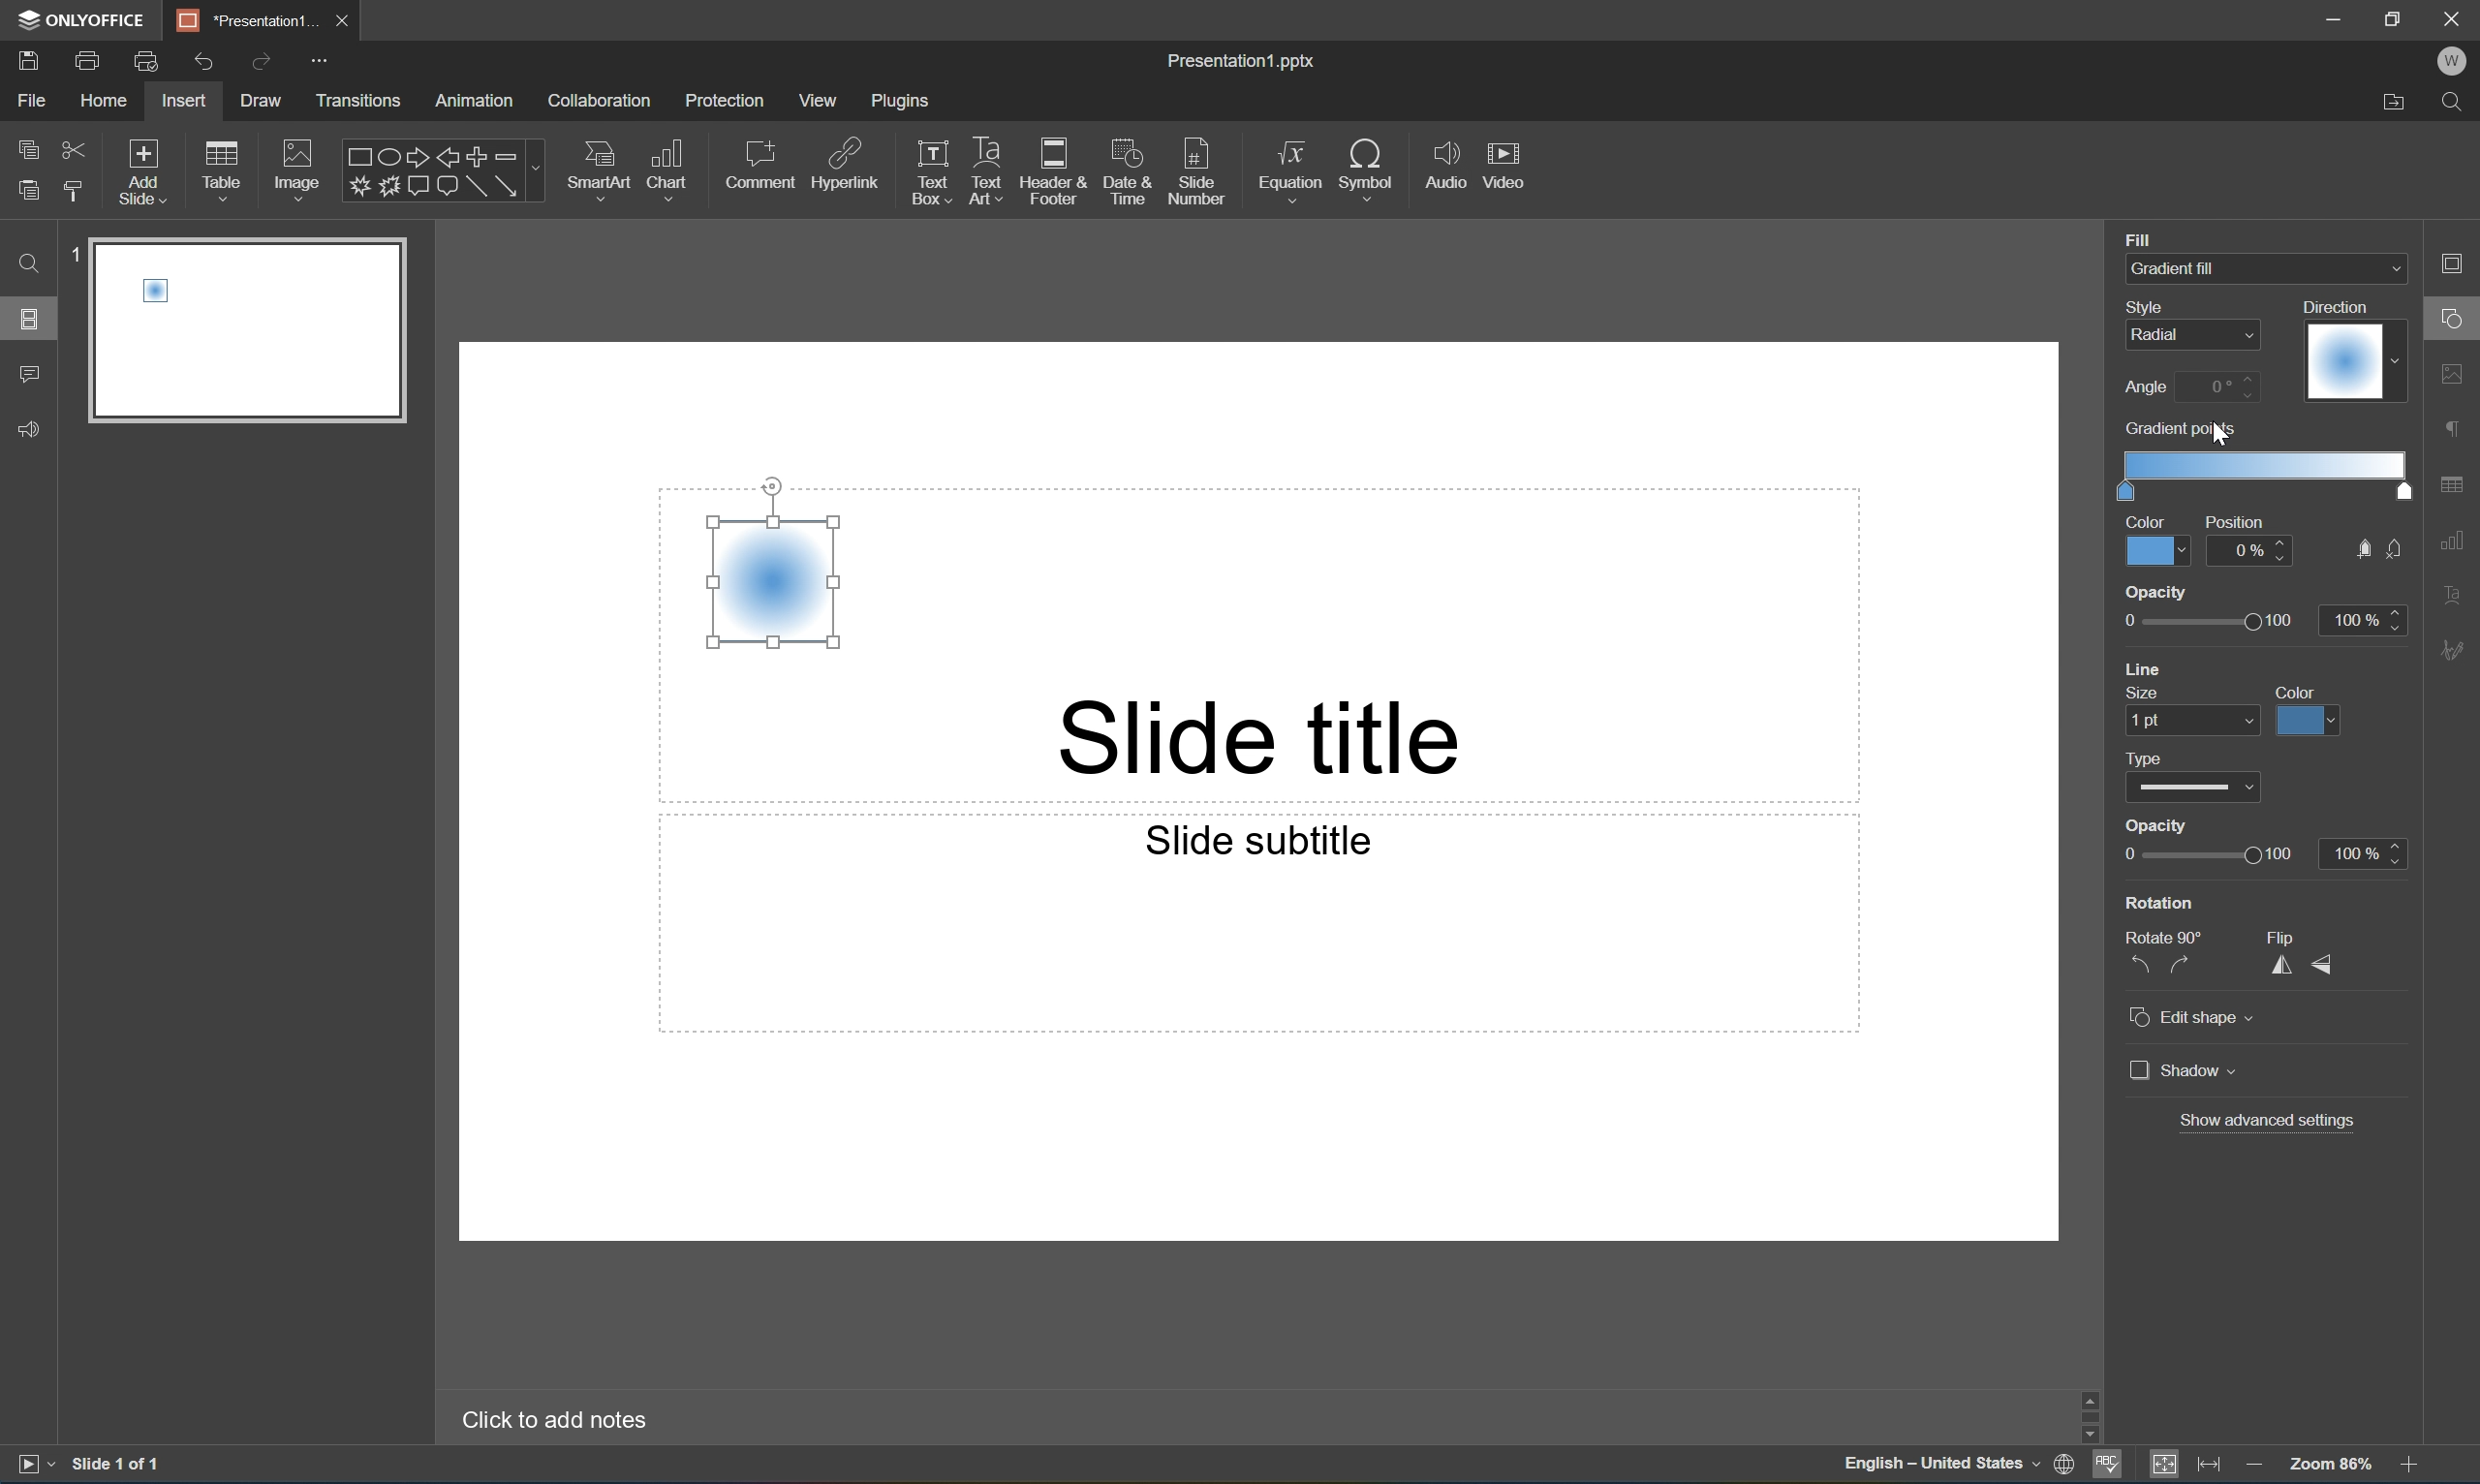 Image resolution: width=2480 pixels, height=1484 pixels. Describe the element at coordinates (2197, 715) in the screenshot. I see `size` at that location.